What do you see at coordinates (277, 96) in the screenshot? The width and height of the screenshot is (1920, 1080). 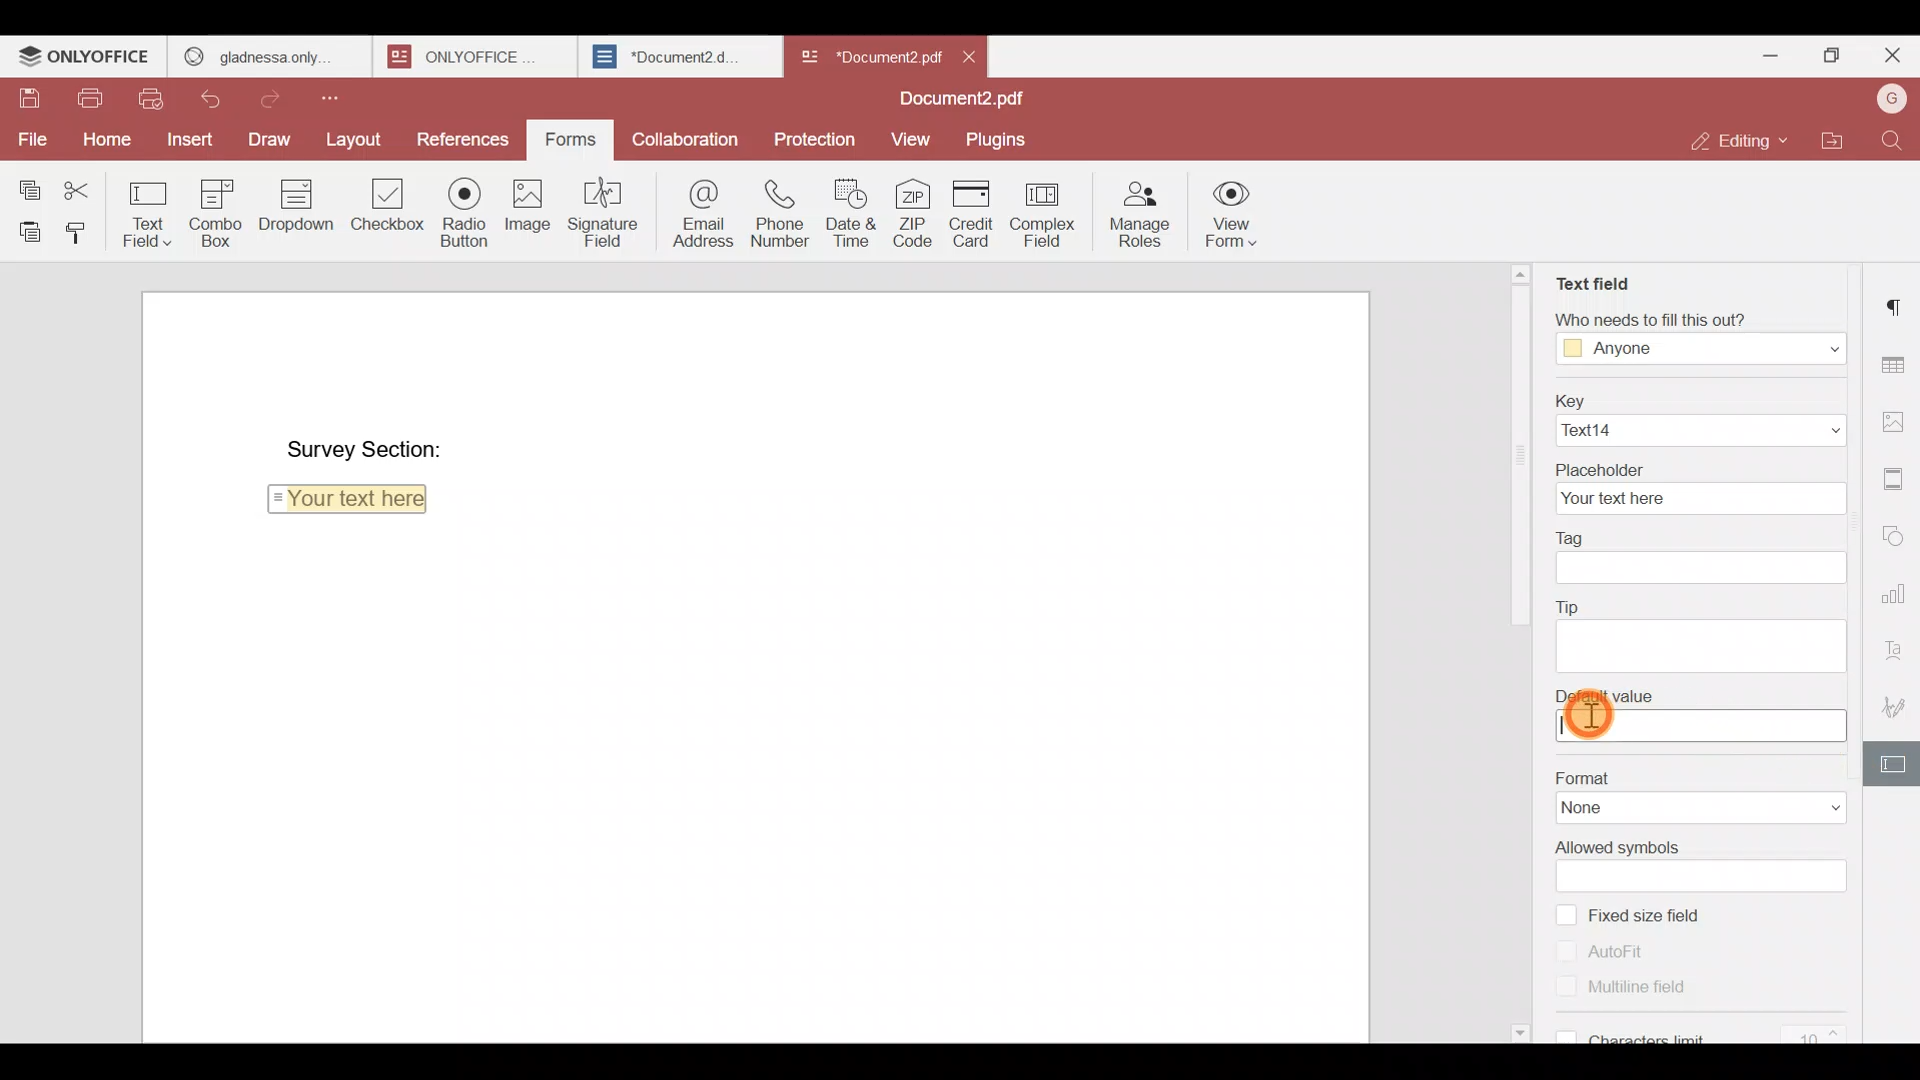 I see `Redo` at bounding box center [277, 96].